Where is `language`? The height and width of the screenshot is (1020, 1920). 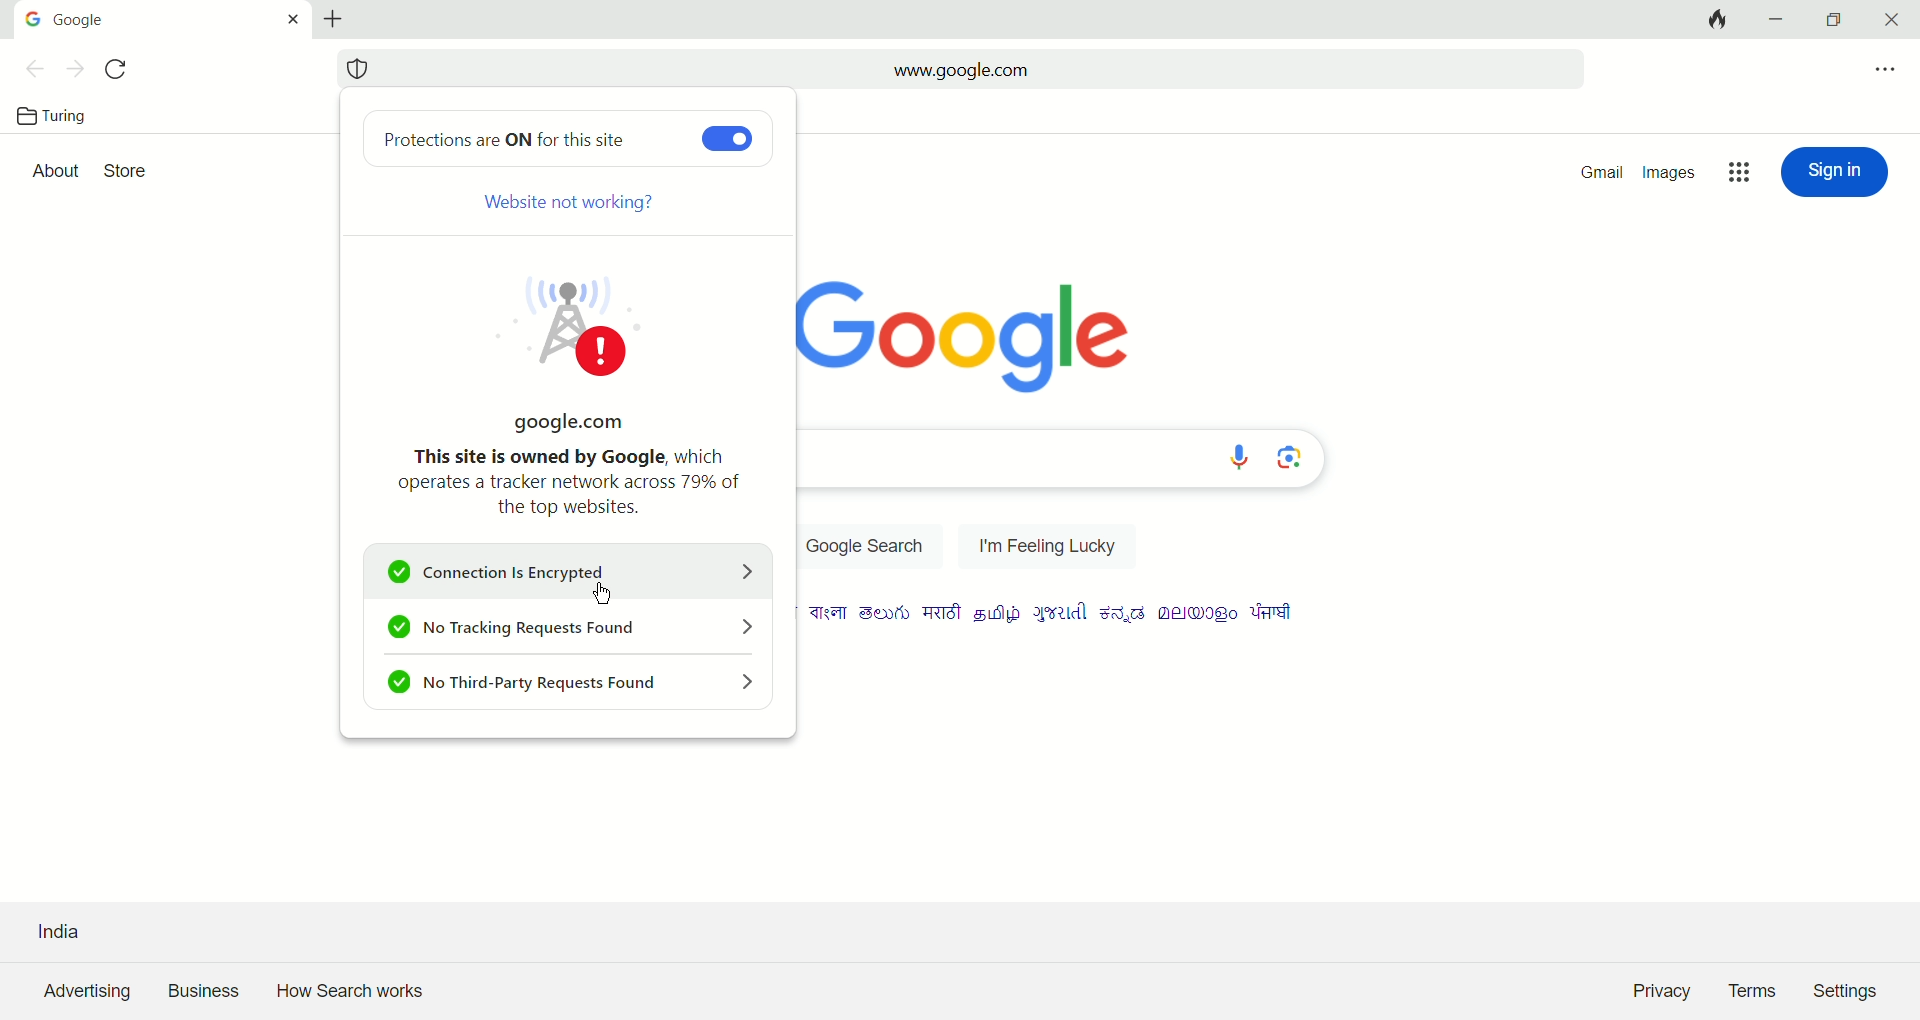 language is located at coordinates (1060, 613).